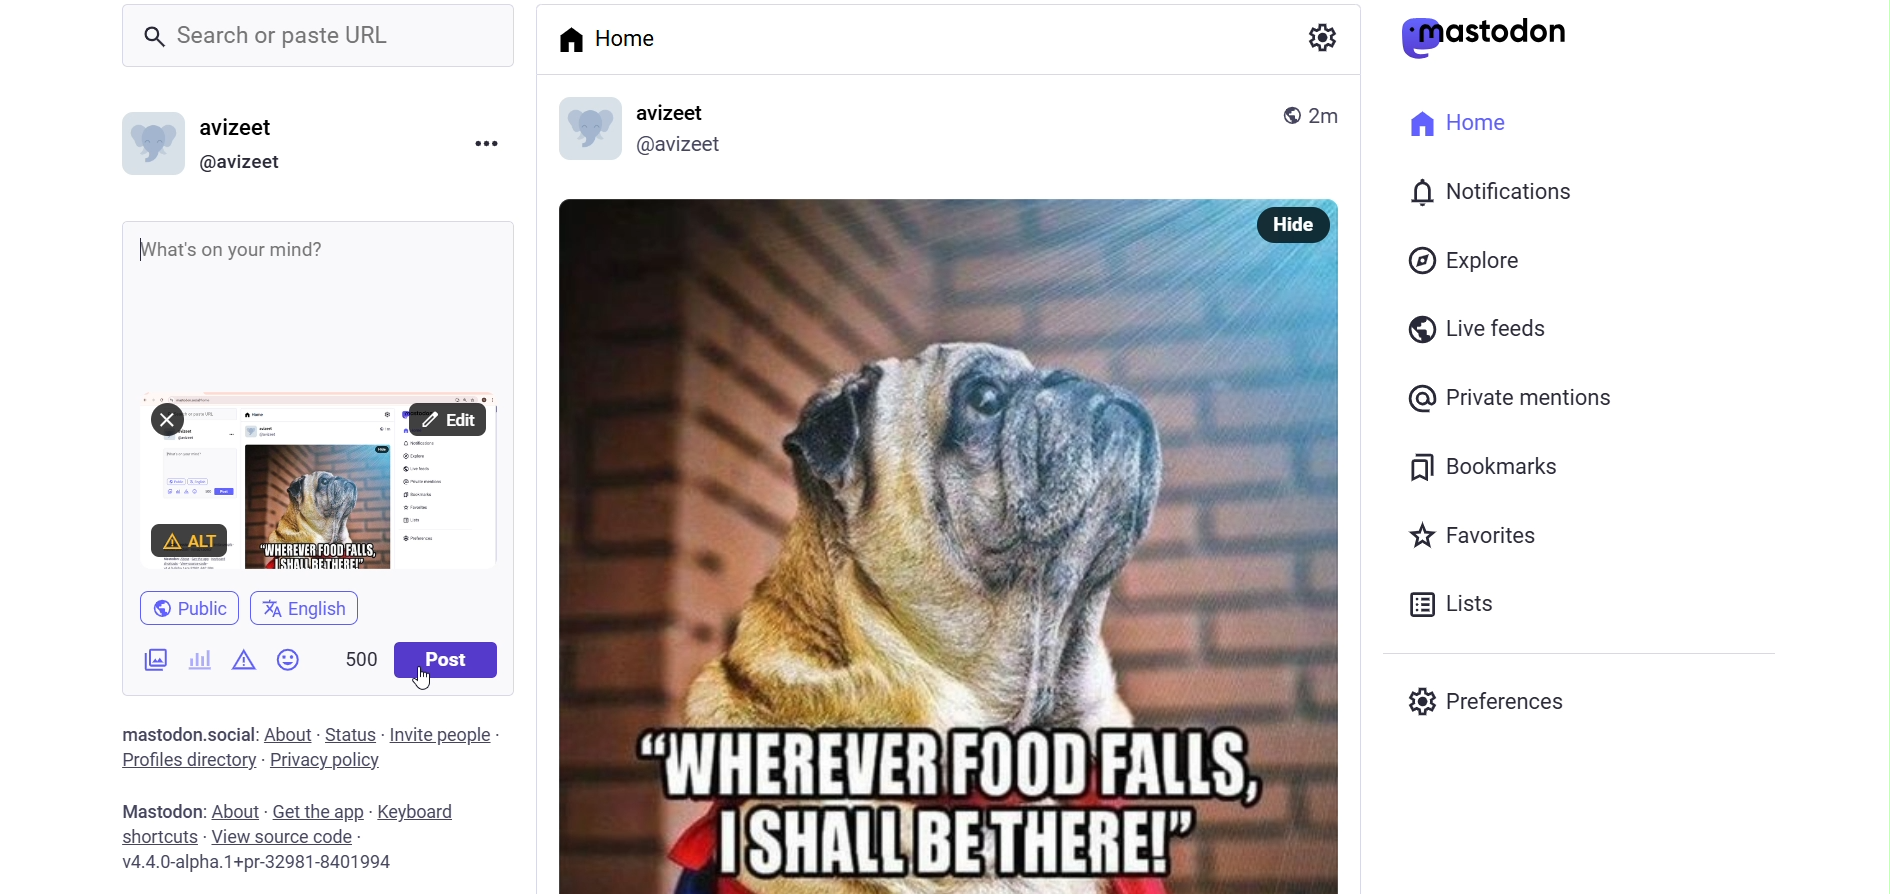 This screenshot has width=1890, height=894. What do you see at coordinates (236, 810) in the screenshot?
I see `about` at bounding box center [236, 810].